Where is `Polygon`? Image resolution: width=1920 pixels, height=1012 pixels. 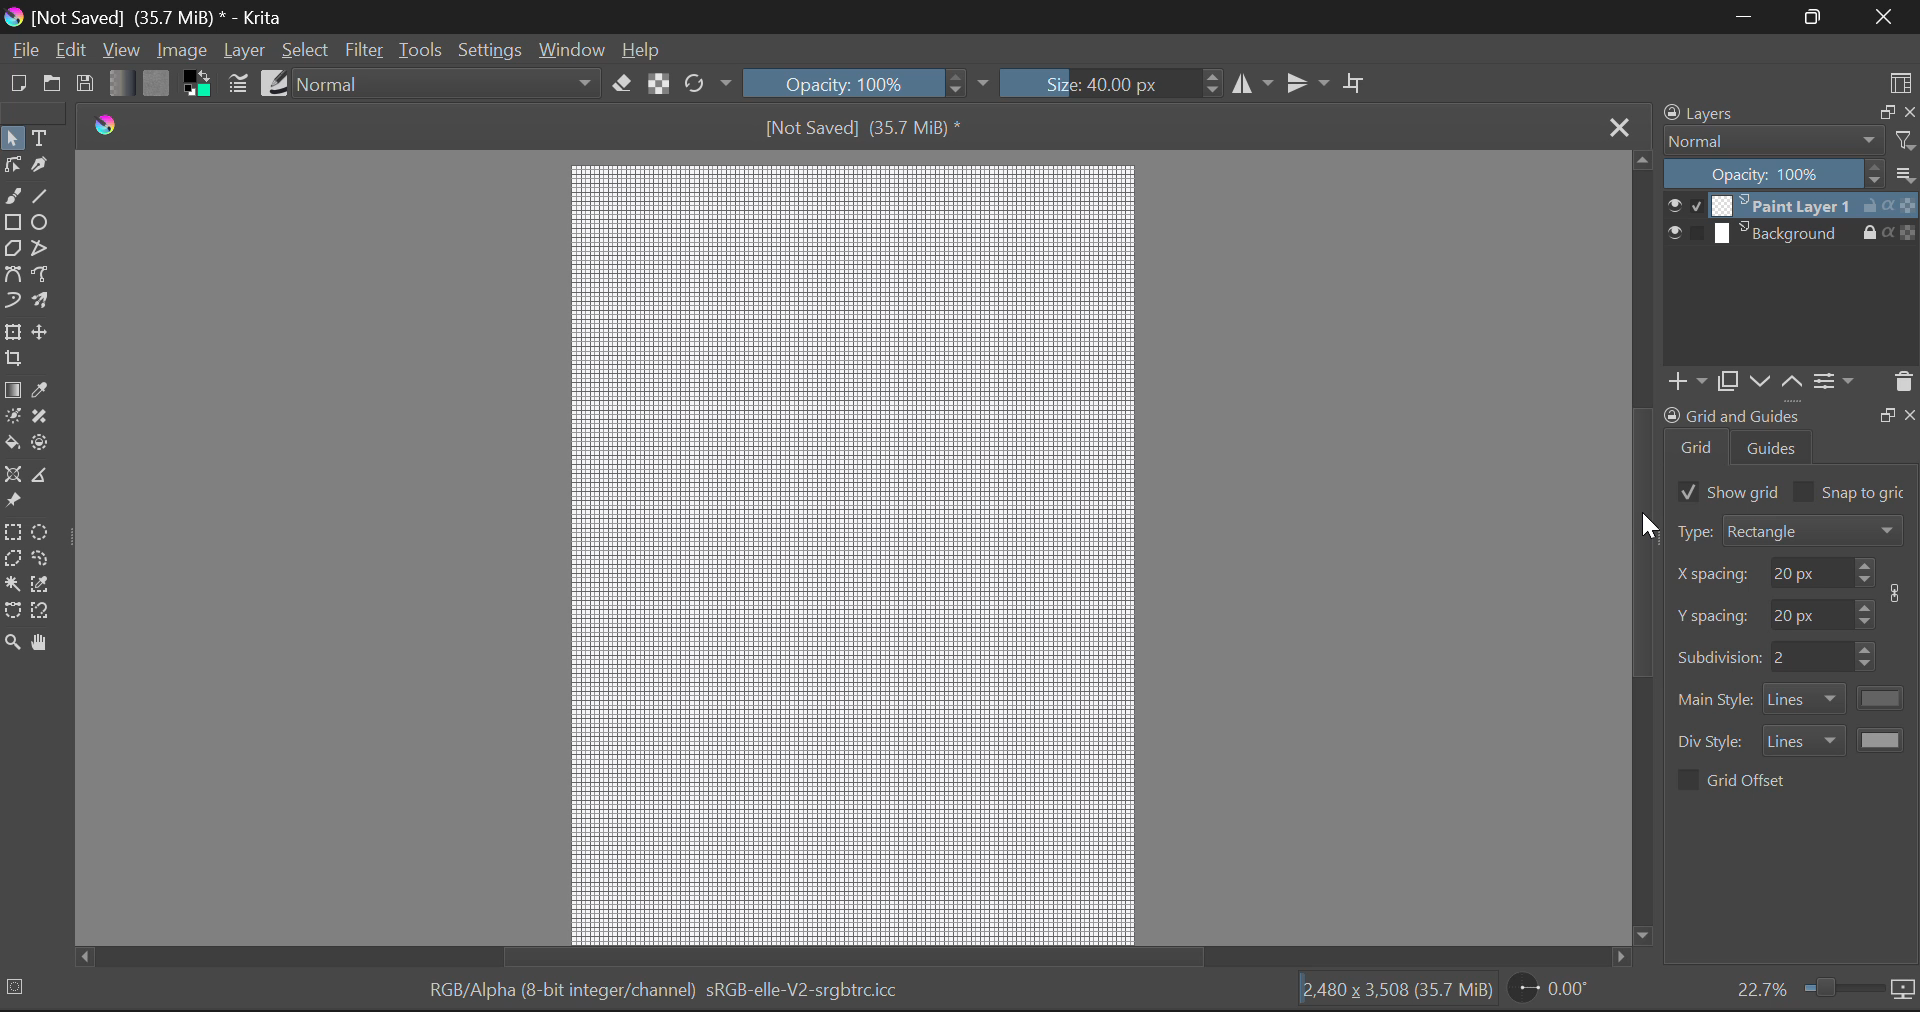
Polygon is located at coordinates (14, 250).